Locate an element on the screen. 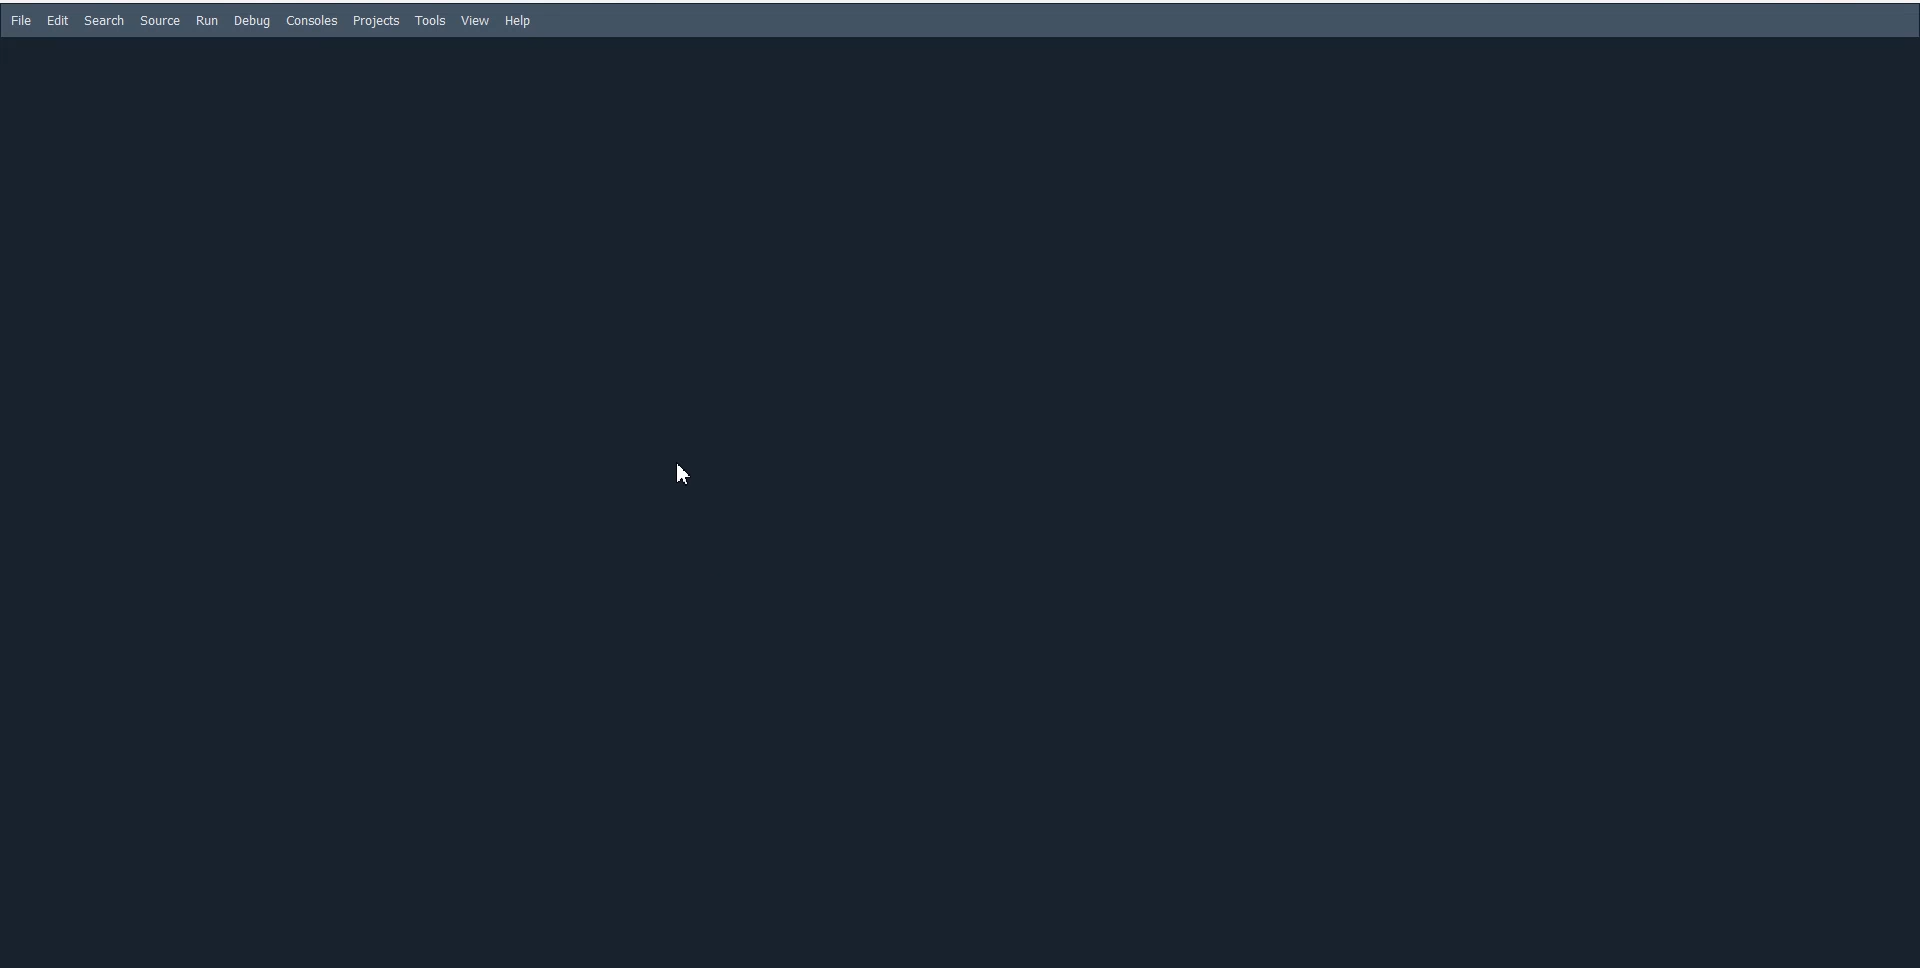  Default Start Pane is located at coordinates (955, 500).